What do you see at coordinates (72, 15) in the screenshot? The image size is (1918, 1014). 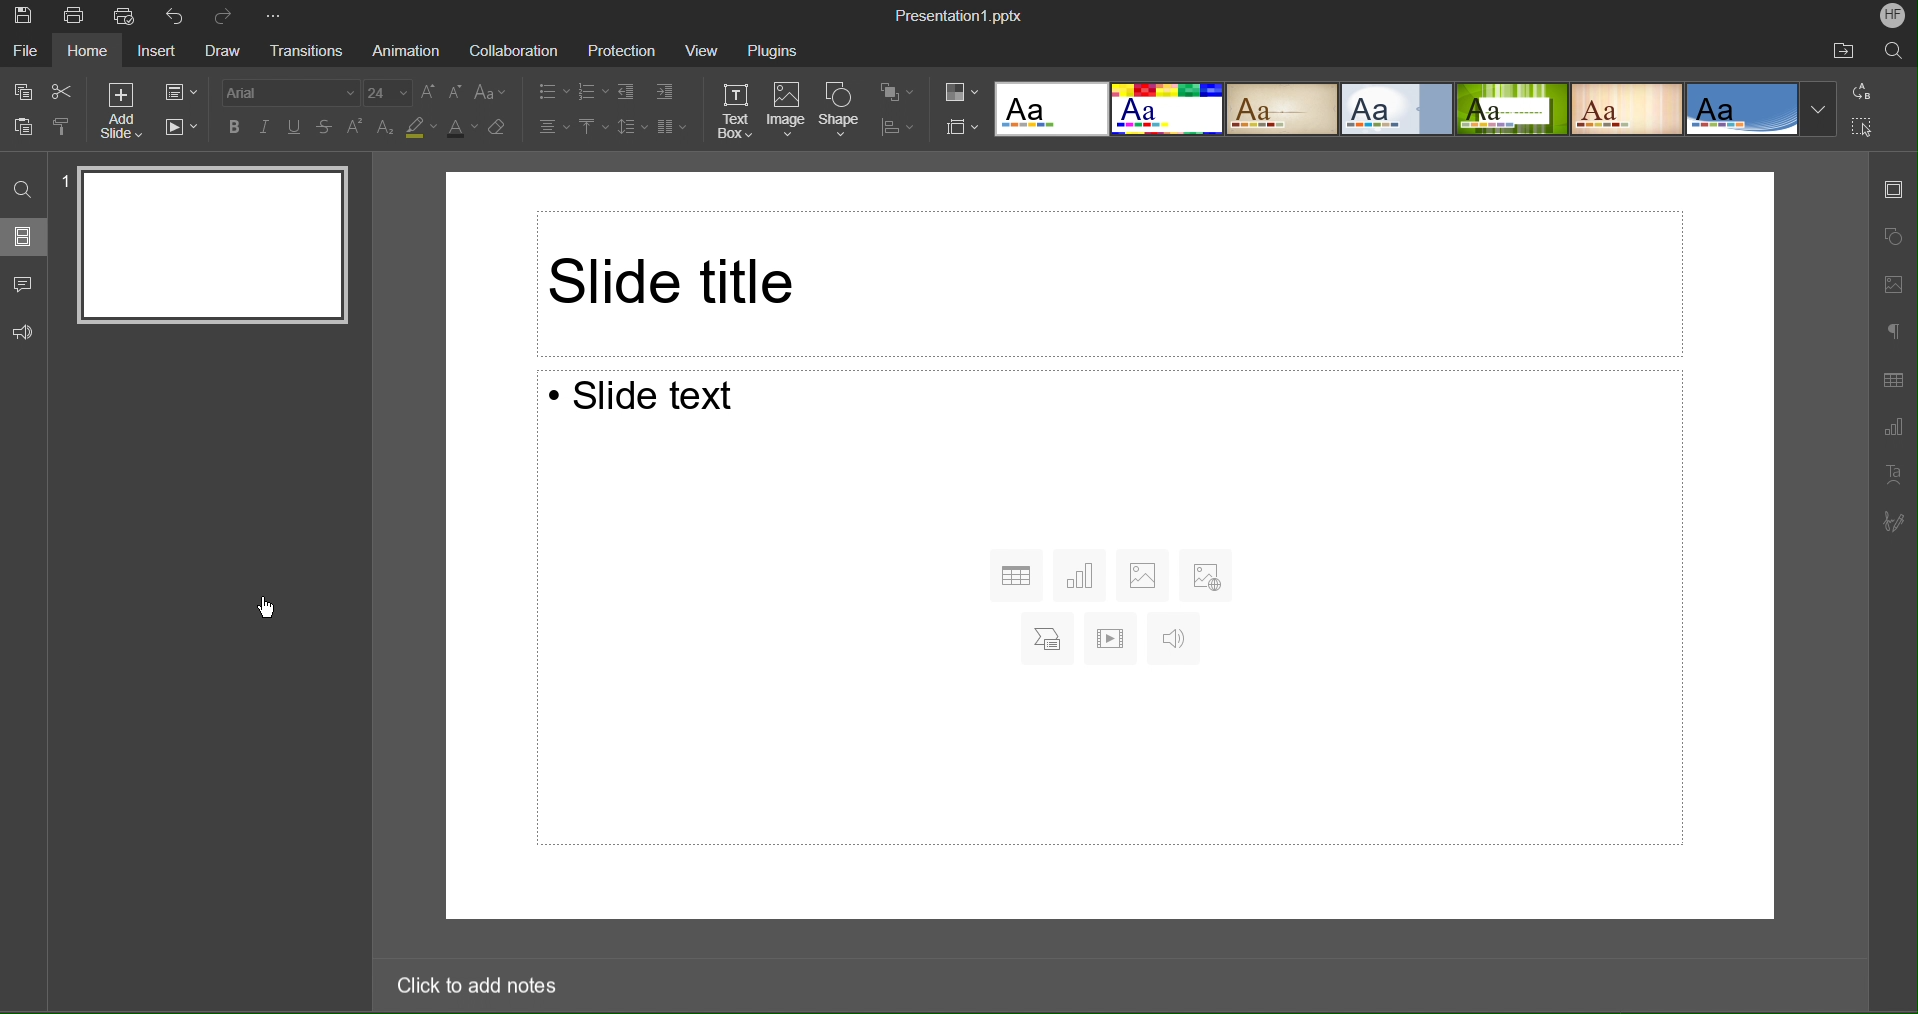 I see `Print` at bounding box center [72, 15].